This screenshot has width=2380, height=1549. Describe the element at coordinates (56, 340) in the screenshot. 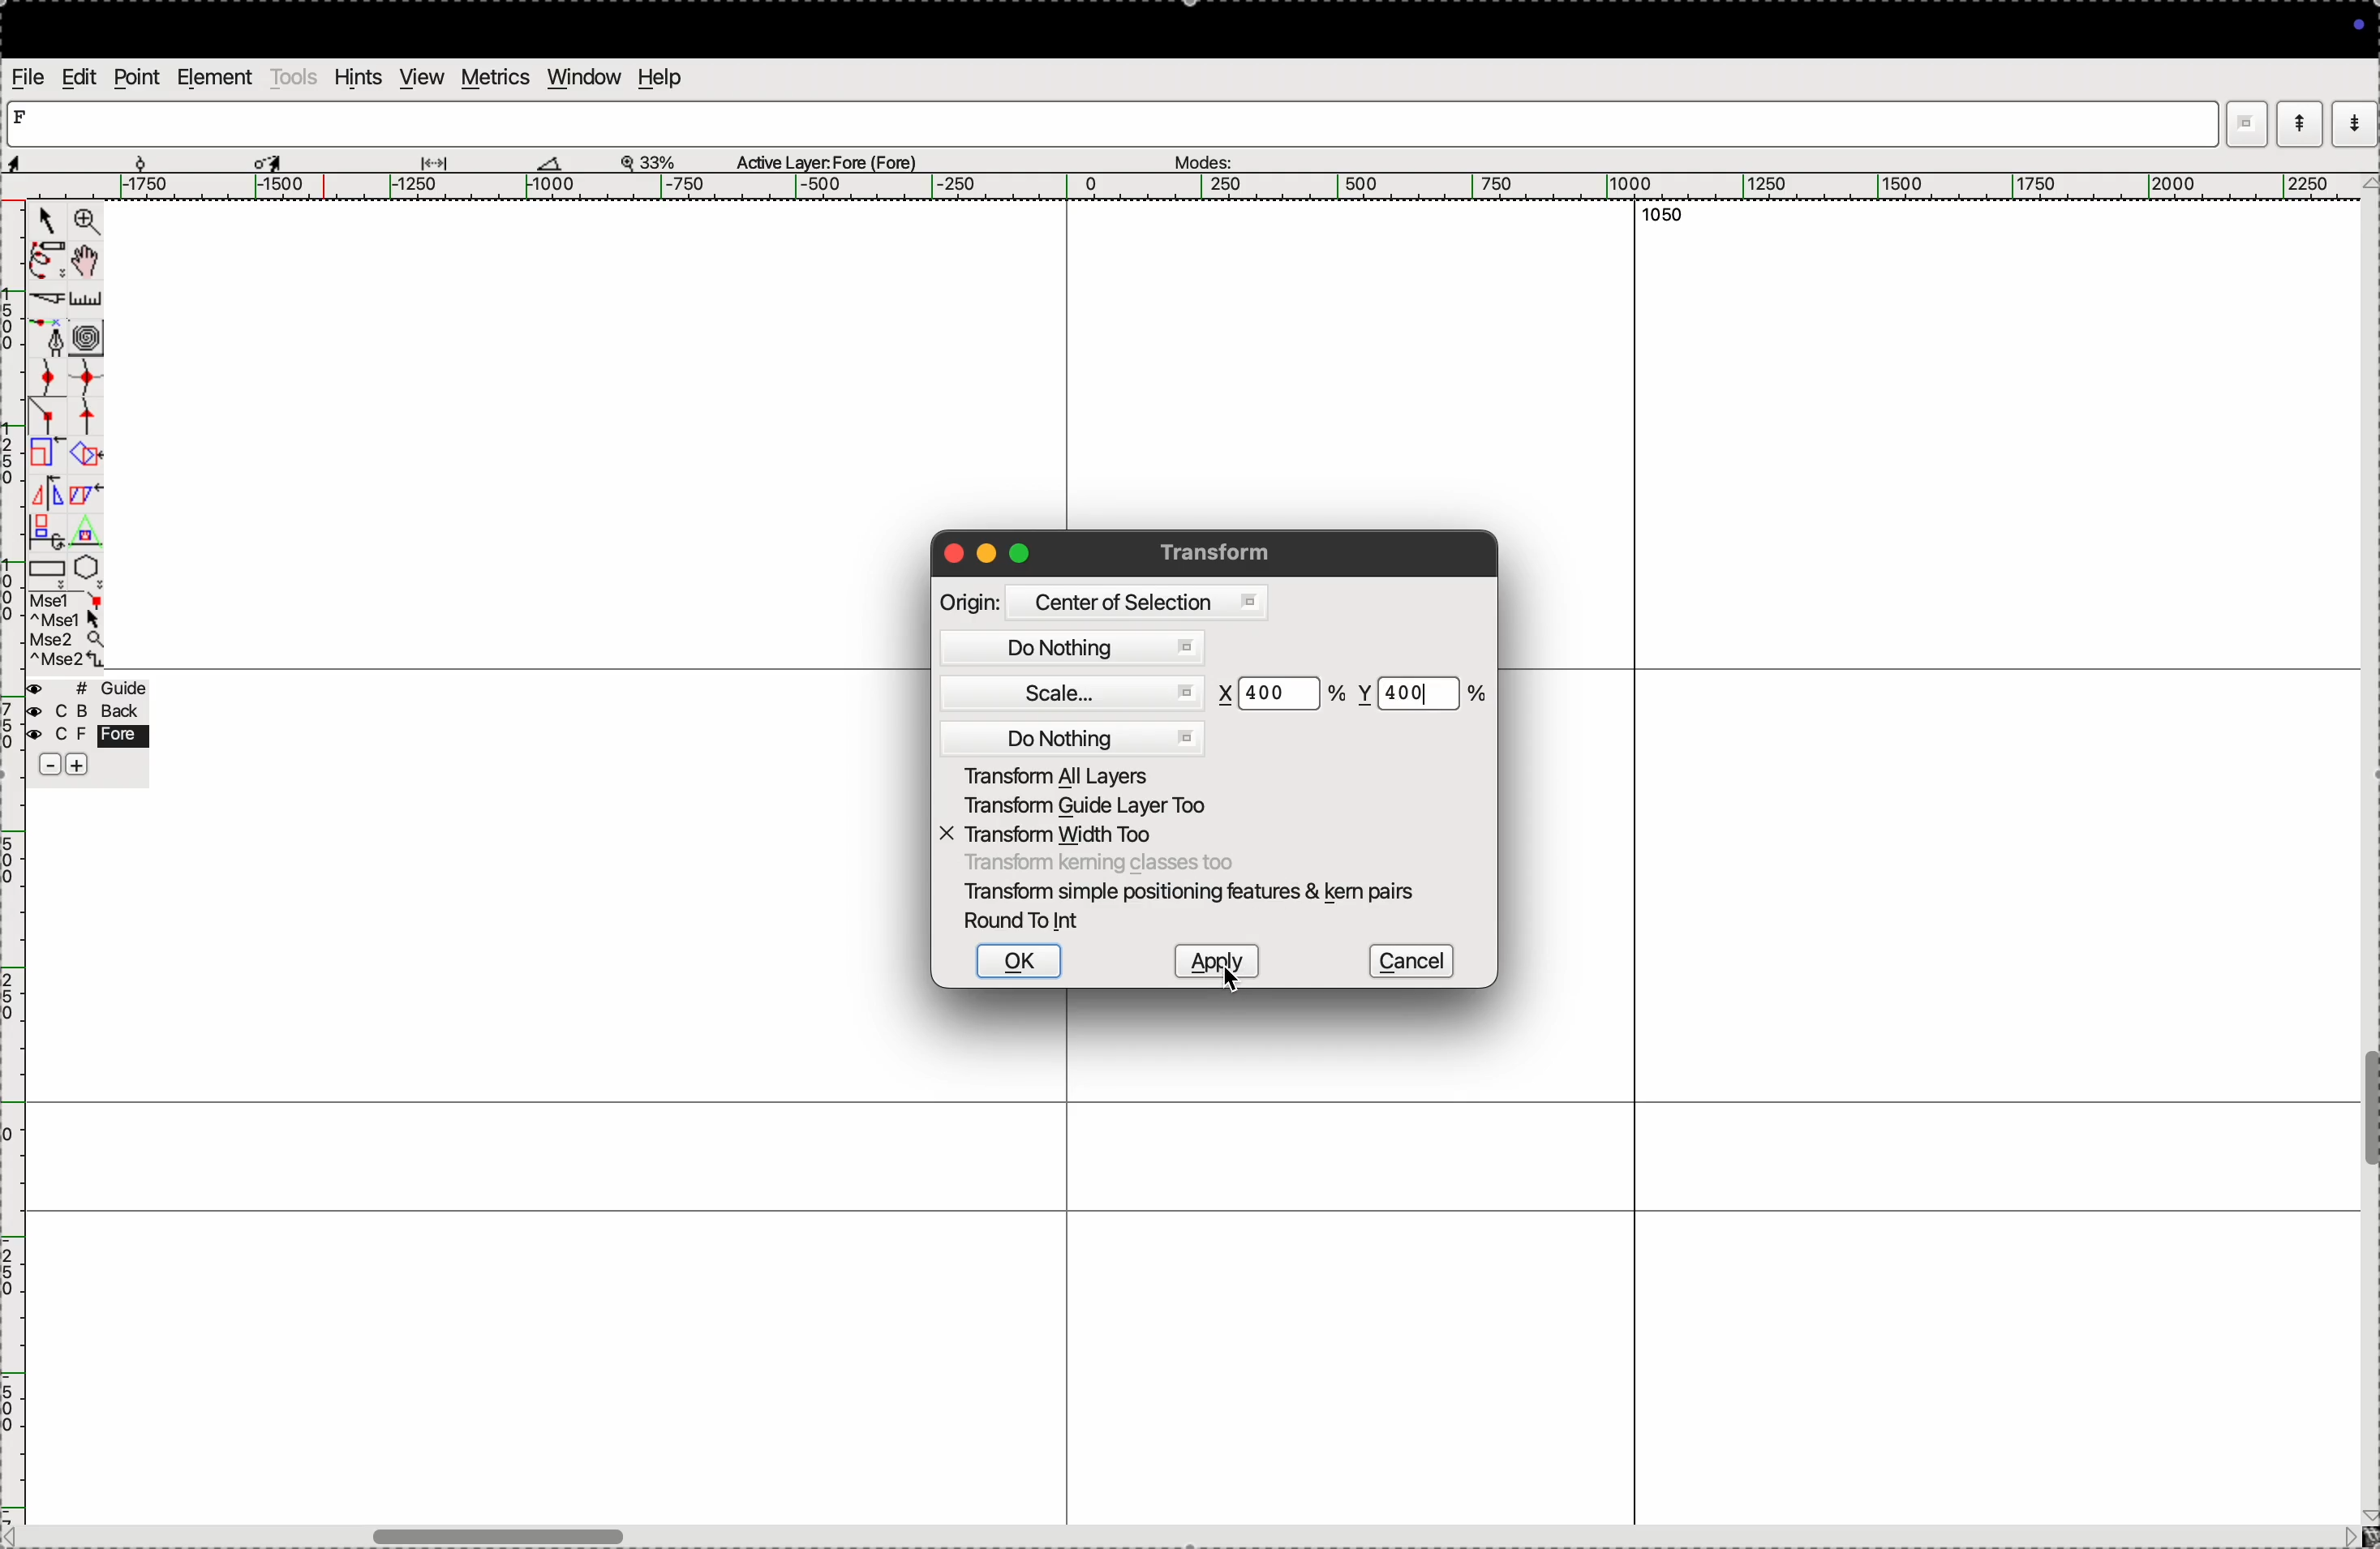

I see `fountain pen` at that location.